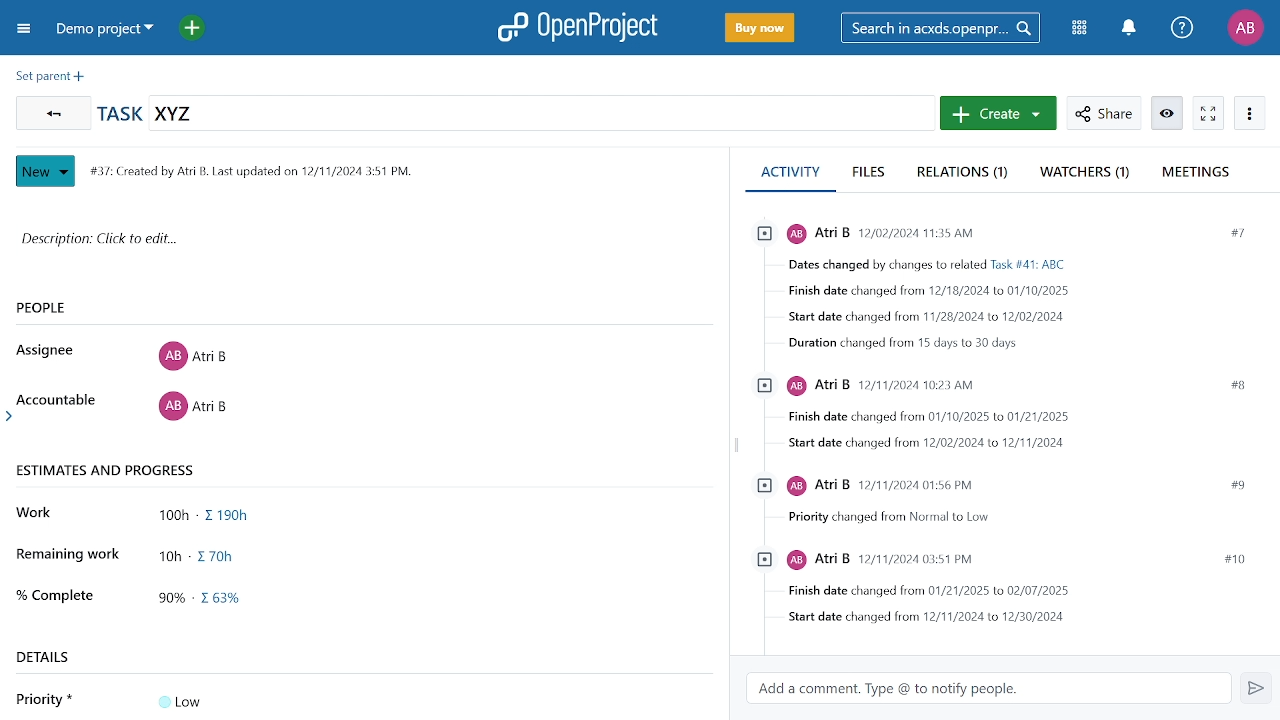 This screenshot has height=720, width=1280. Describe the element at coordinates (940, 27) in the screenshot. I see `Search` at that location.